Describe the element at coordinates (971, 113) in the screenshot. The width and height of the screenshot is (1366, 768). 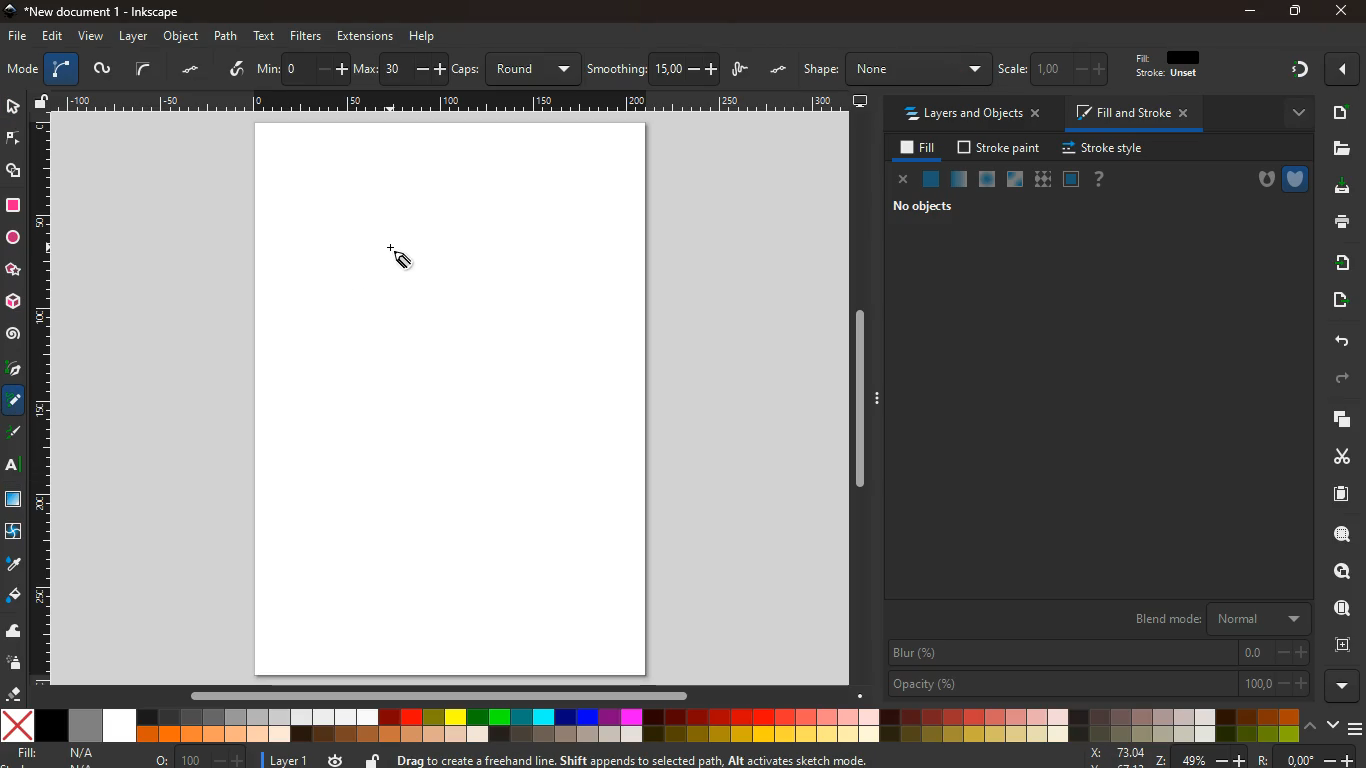
I see `layers and objects` at that location.